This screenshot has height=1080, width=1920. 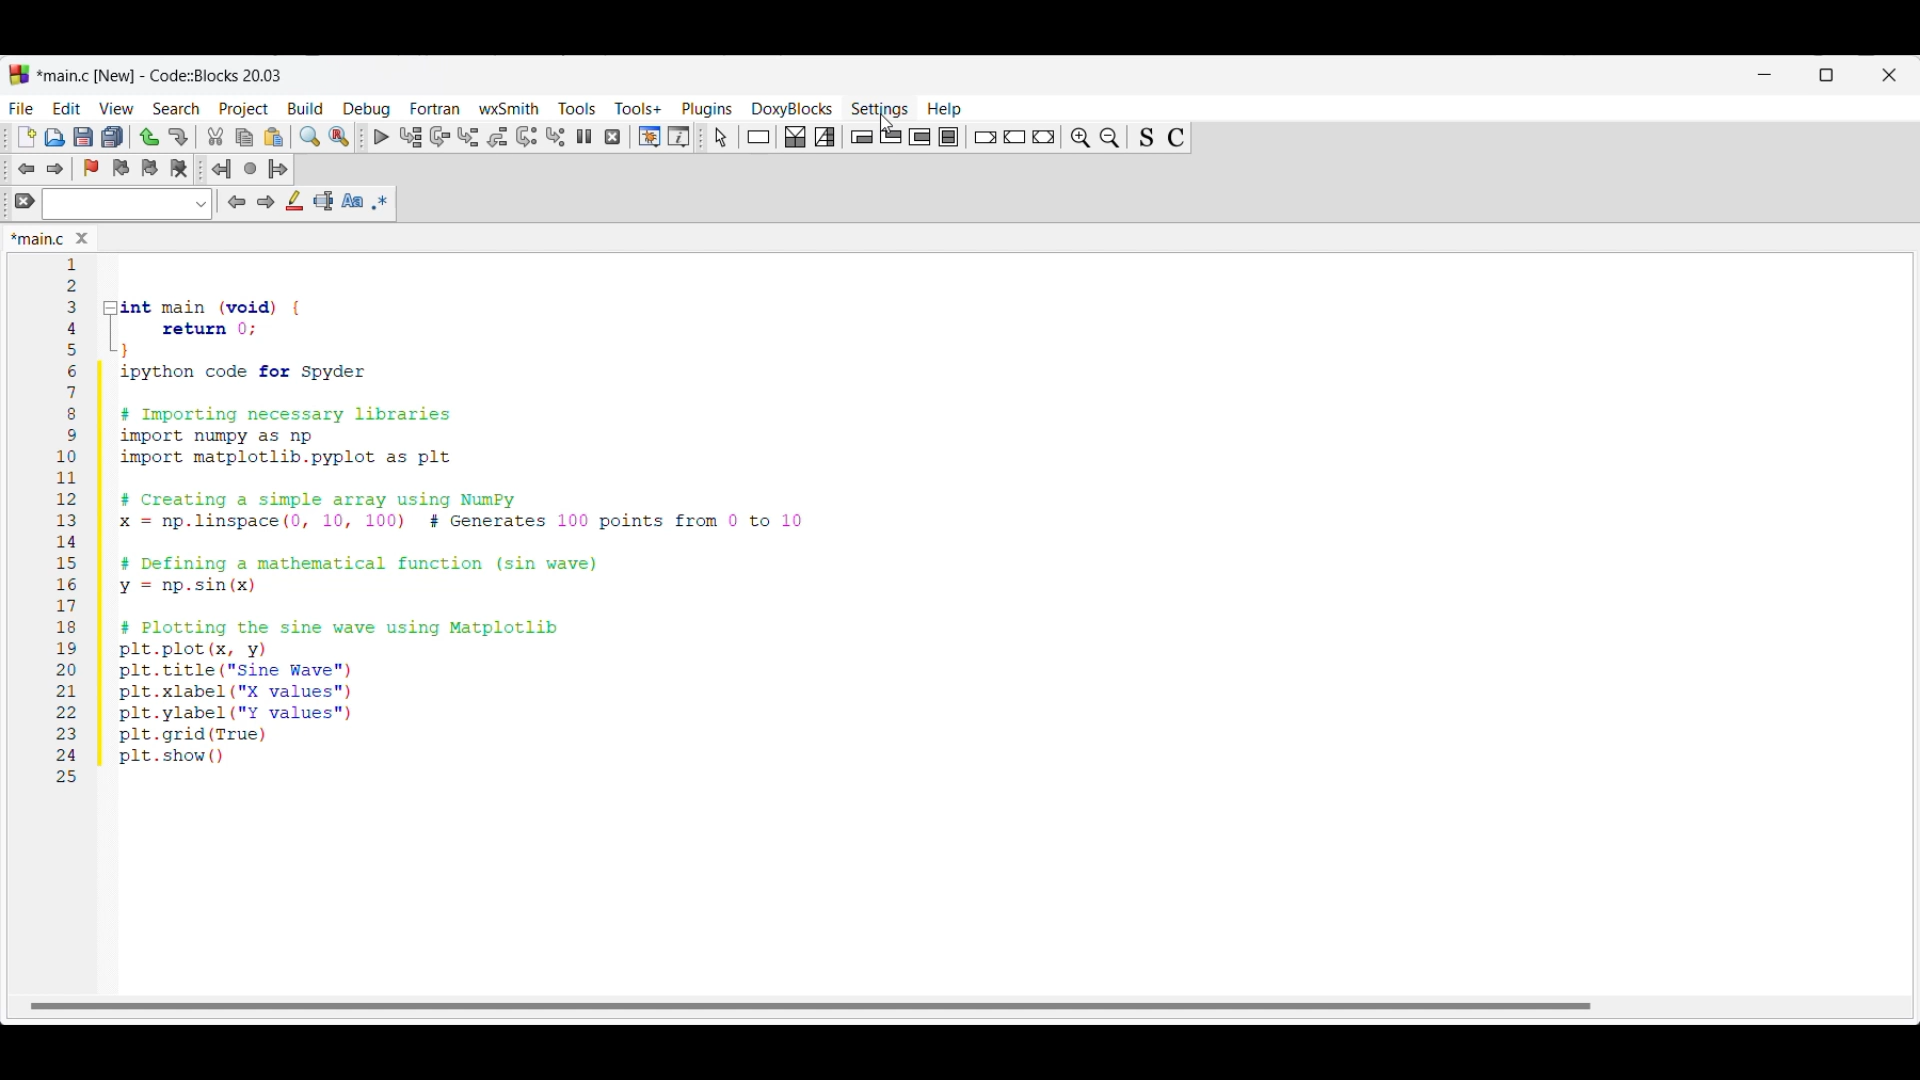 What do you see at coordinates (577, 108) in the screenshot?
I see `Tools menu` at bounding box center [577, 108].